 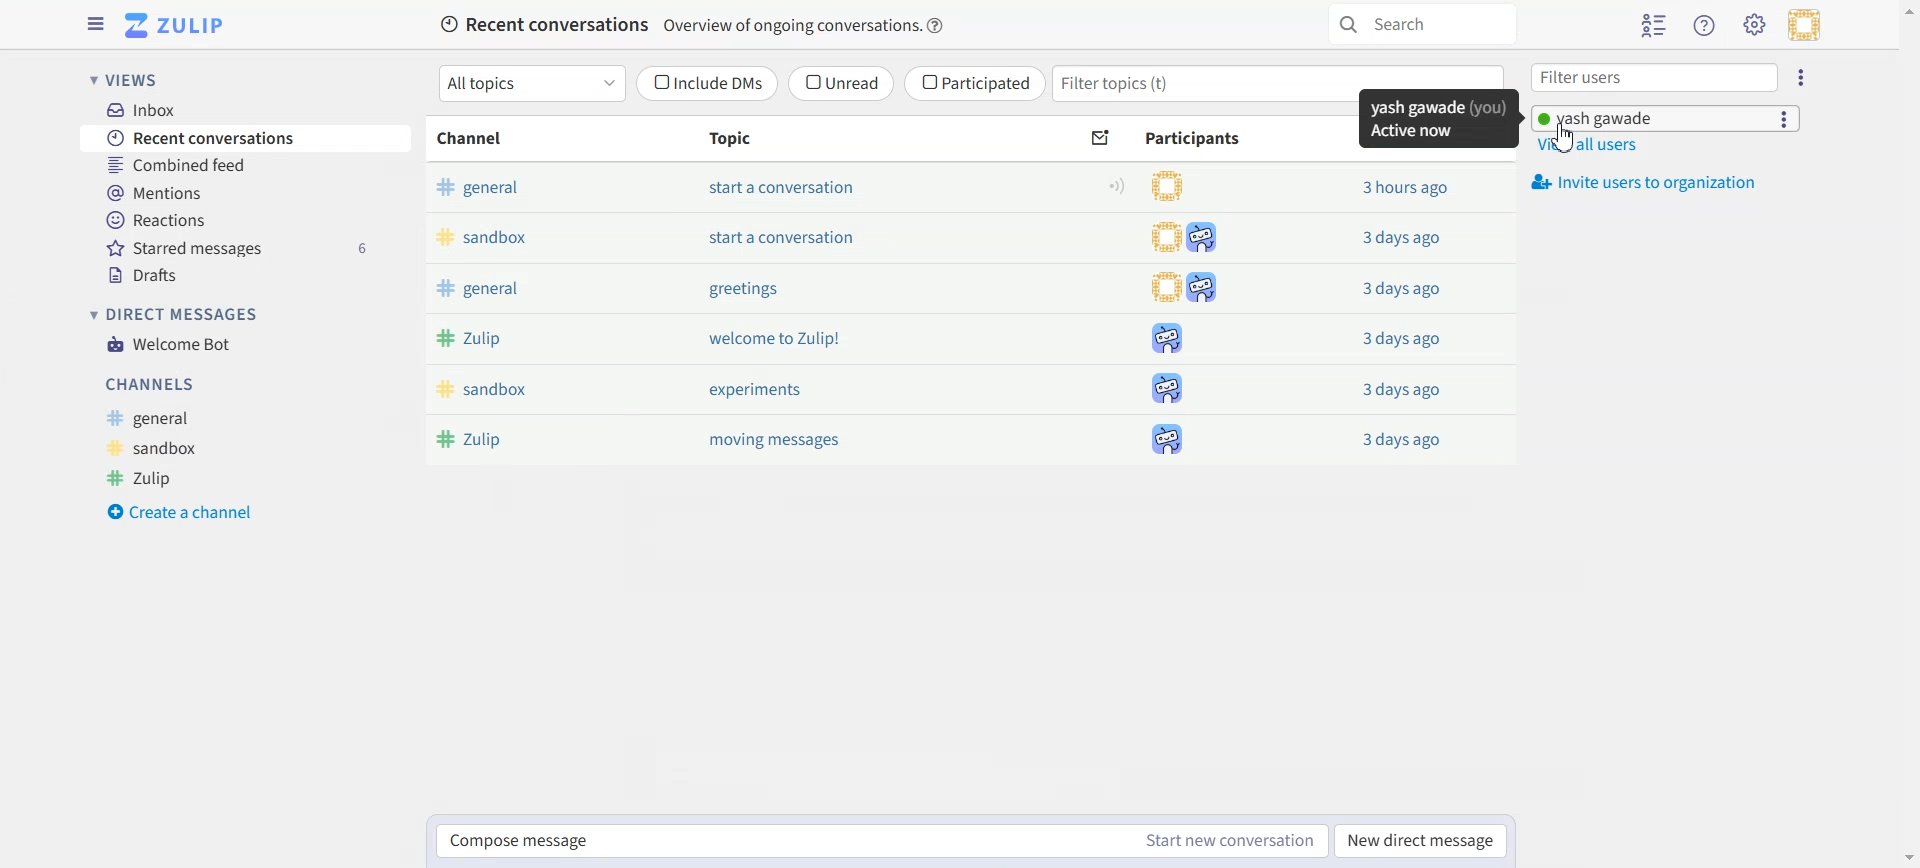 What do you see at coordinates (677, 25) in the screenshot?
I see `Recent conversations Overview of ongoing conversations.` at bounding box center [677, 25].